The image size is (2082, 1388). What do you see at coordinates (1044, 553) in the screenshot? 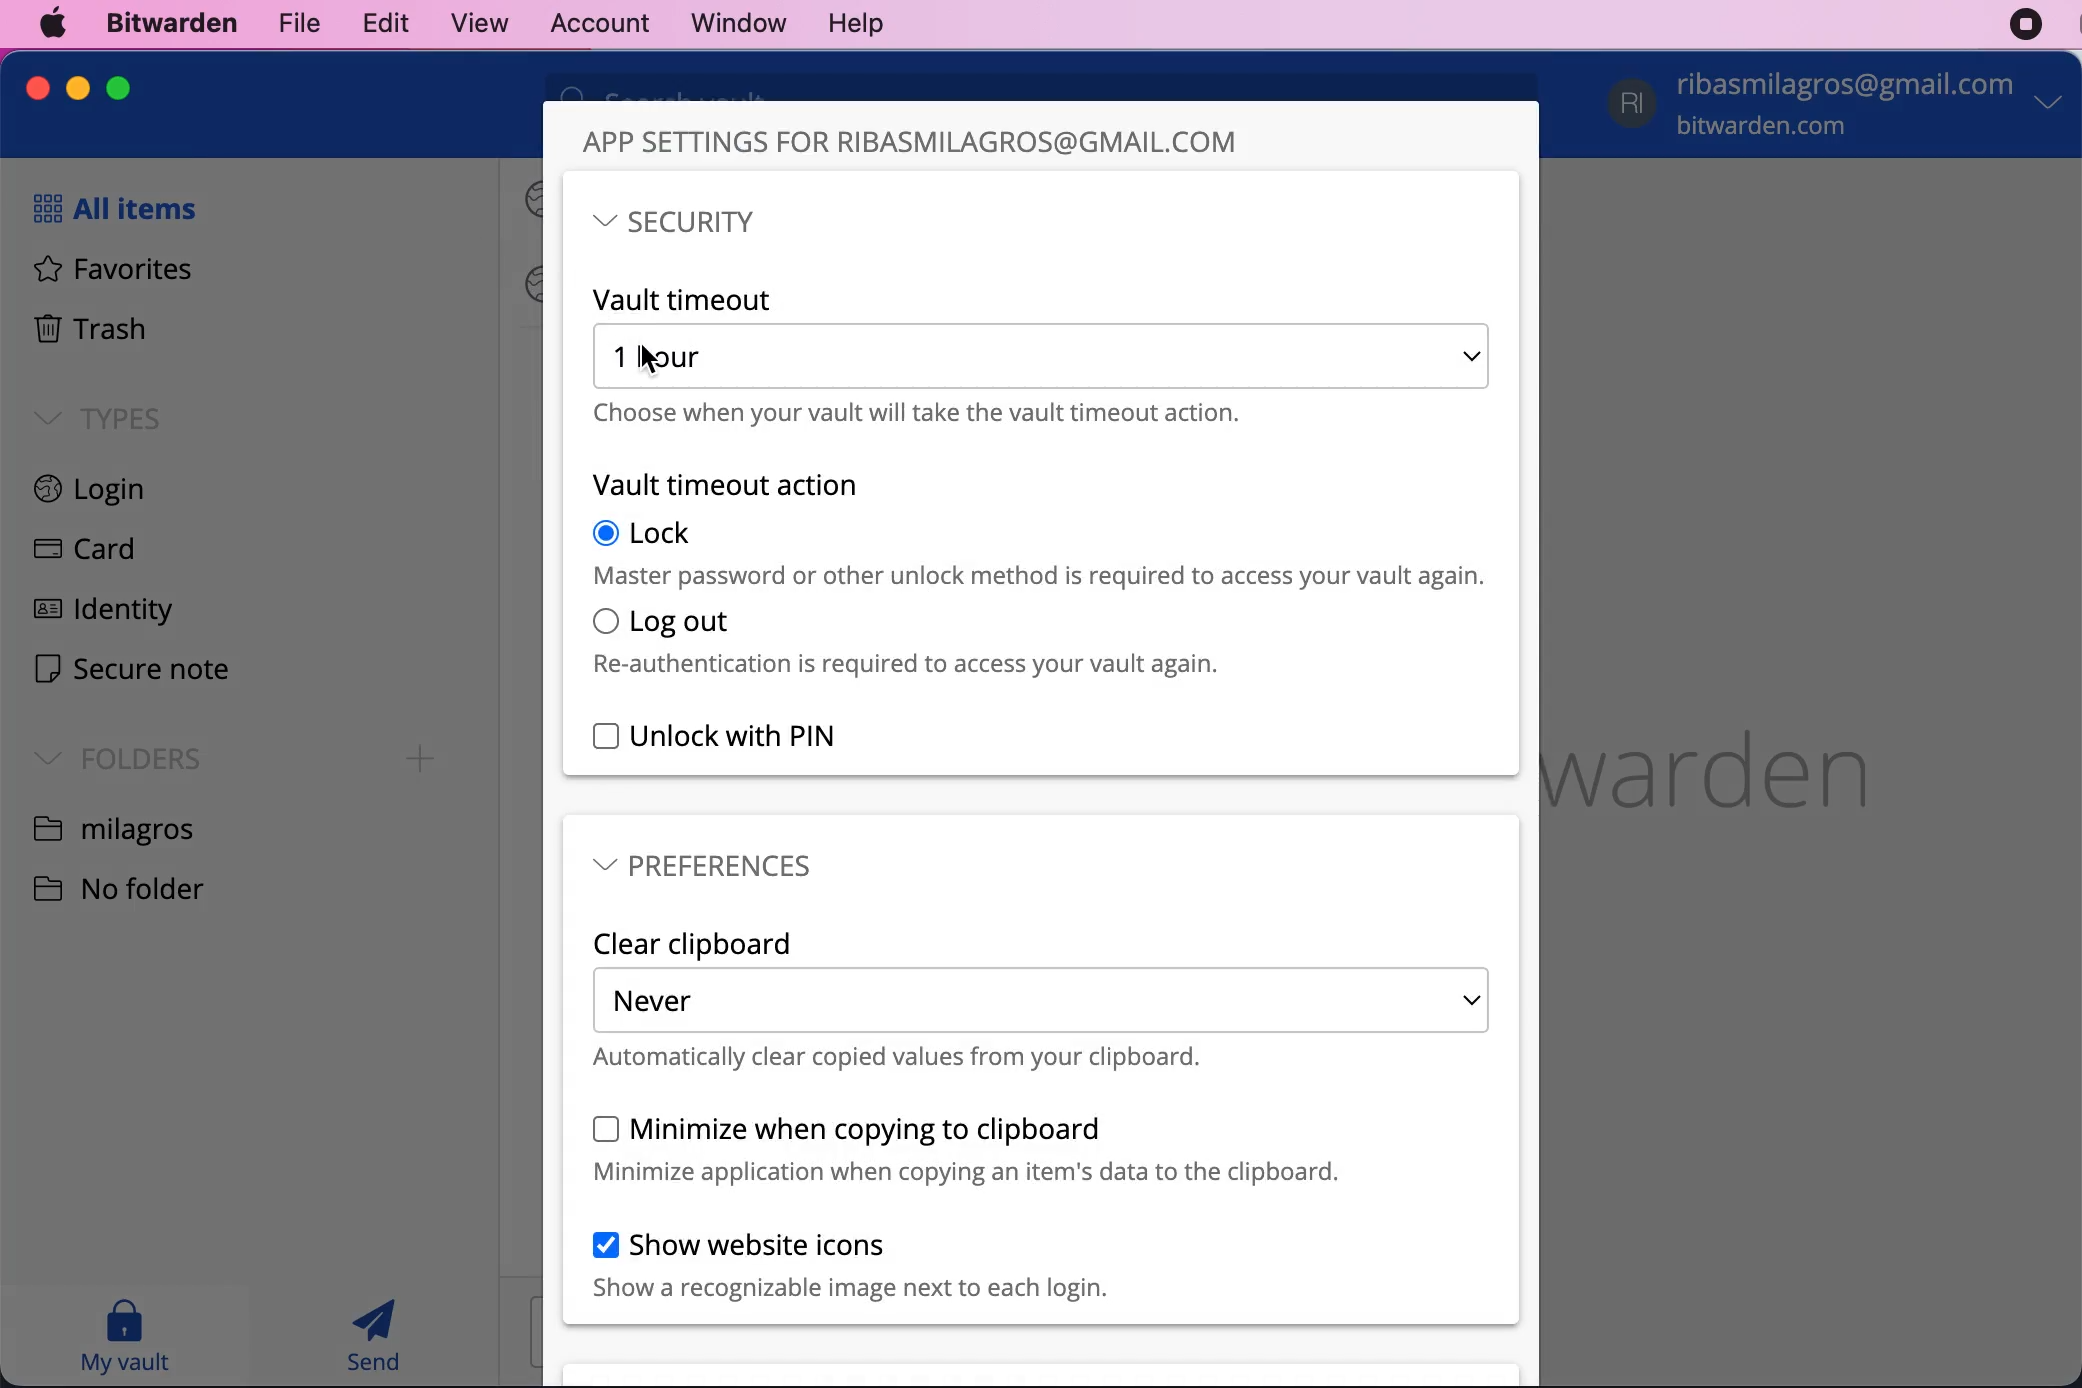
I see `lock` at bounding box center [1044, 553].